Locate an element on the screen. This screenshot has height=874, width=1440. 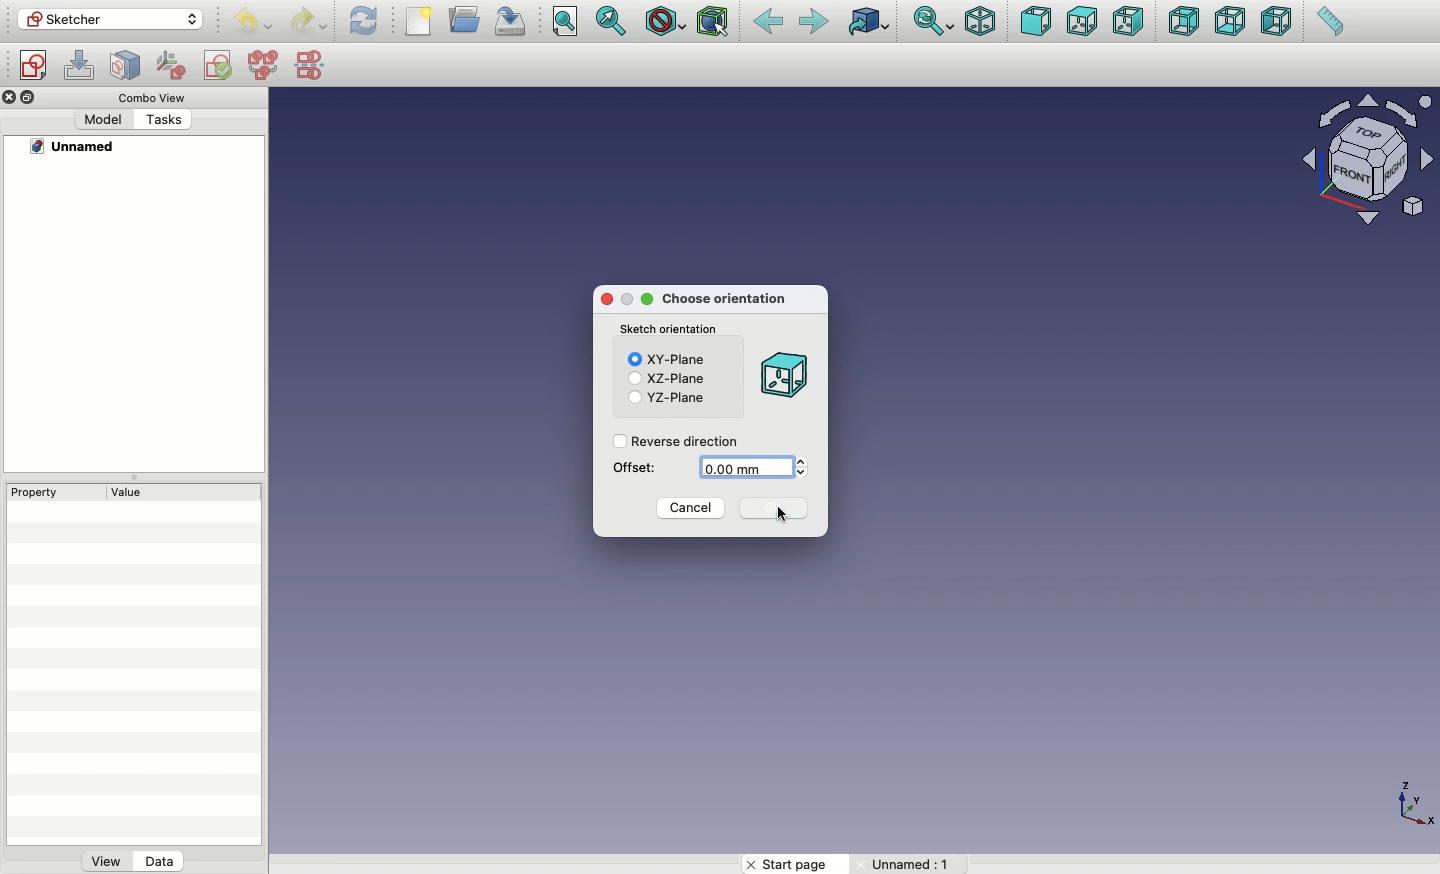
 is located at coordinates (649, 299).